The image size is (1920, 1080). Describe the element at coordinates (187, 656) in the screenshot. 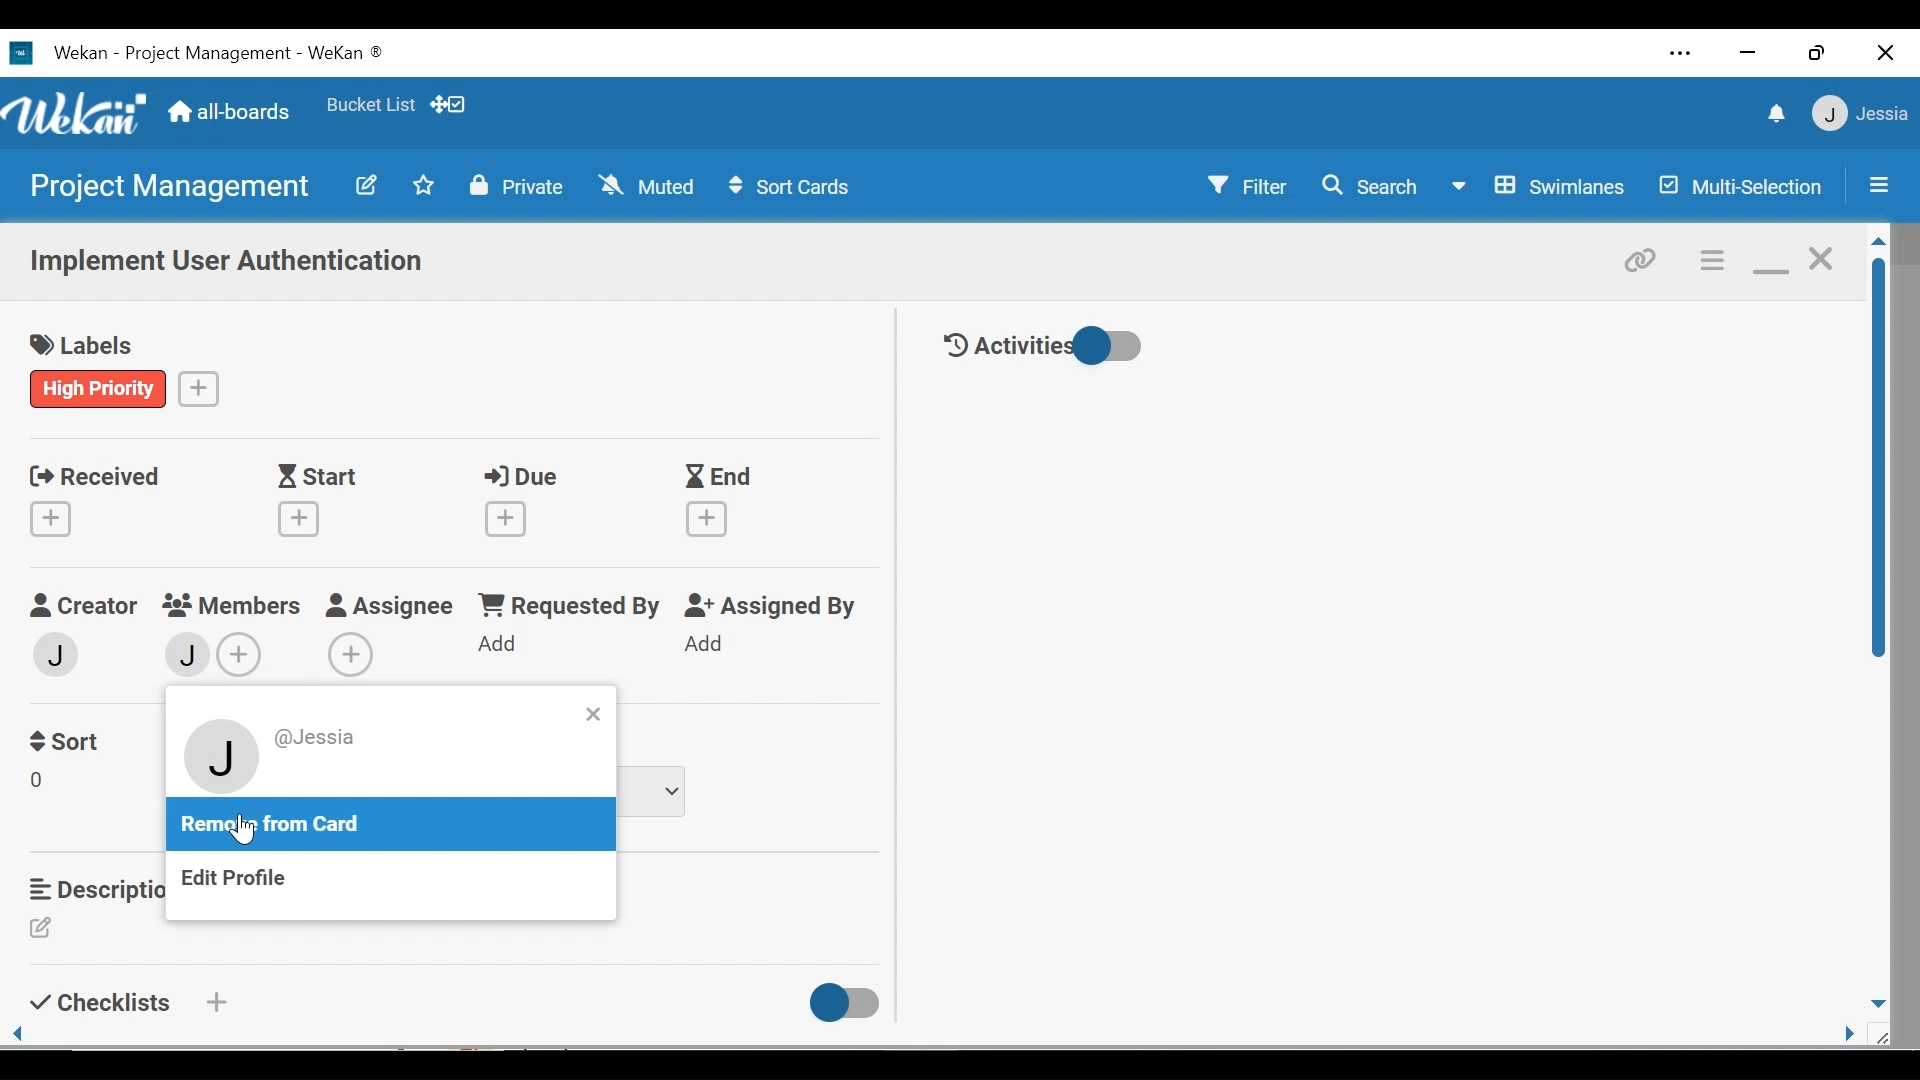

I see `admin` at that location.